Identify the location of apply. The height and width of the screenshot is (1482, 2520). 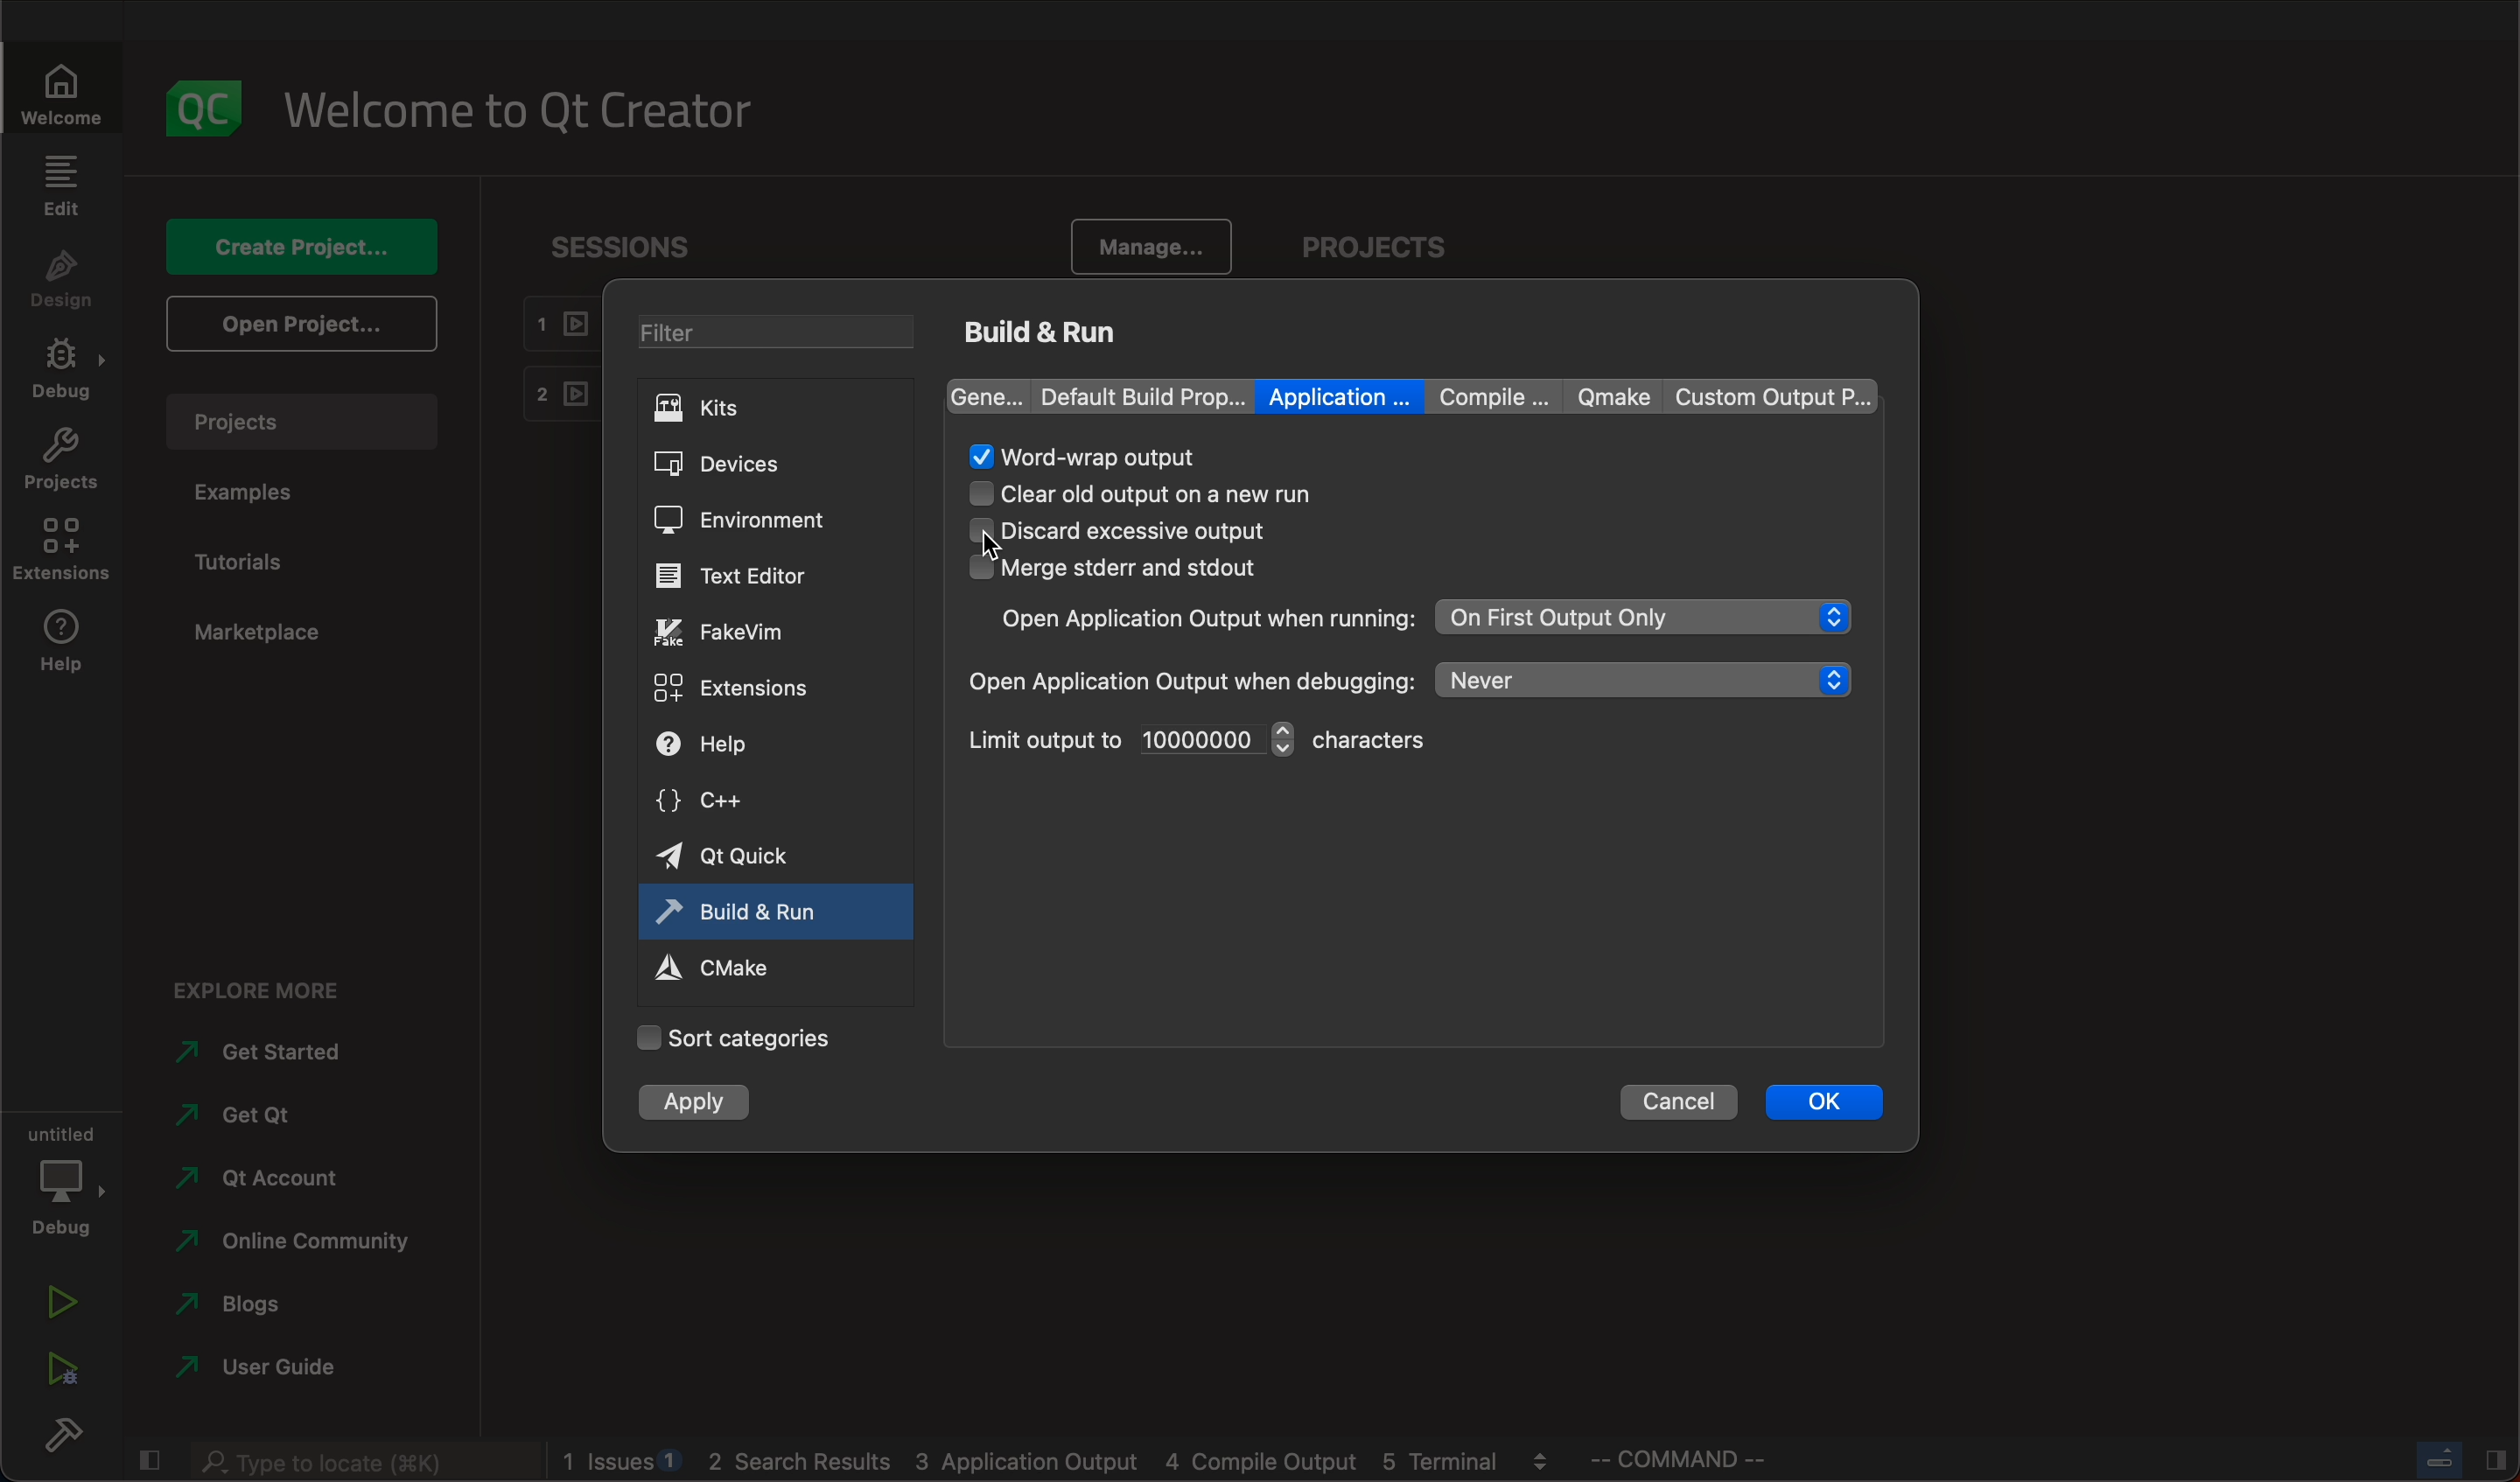
(691, 1103).